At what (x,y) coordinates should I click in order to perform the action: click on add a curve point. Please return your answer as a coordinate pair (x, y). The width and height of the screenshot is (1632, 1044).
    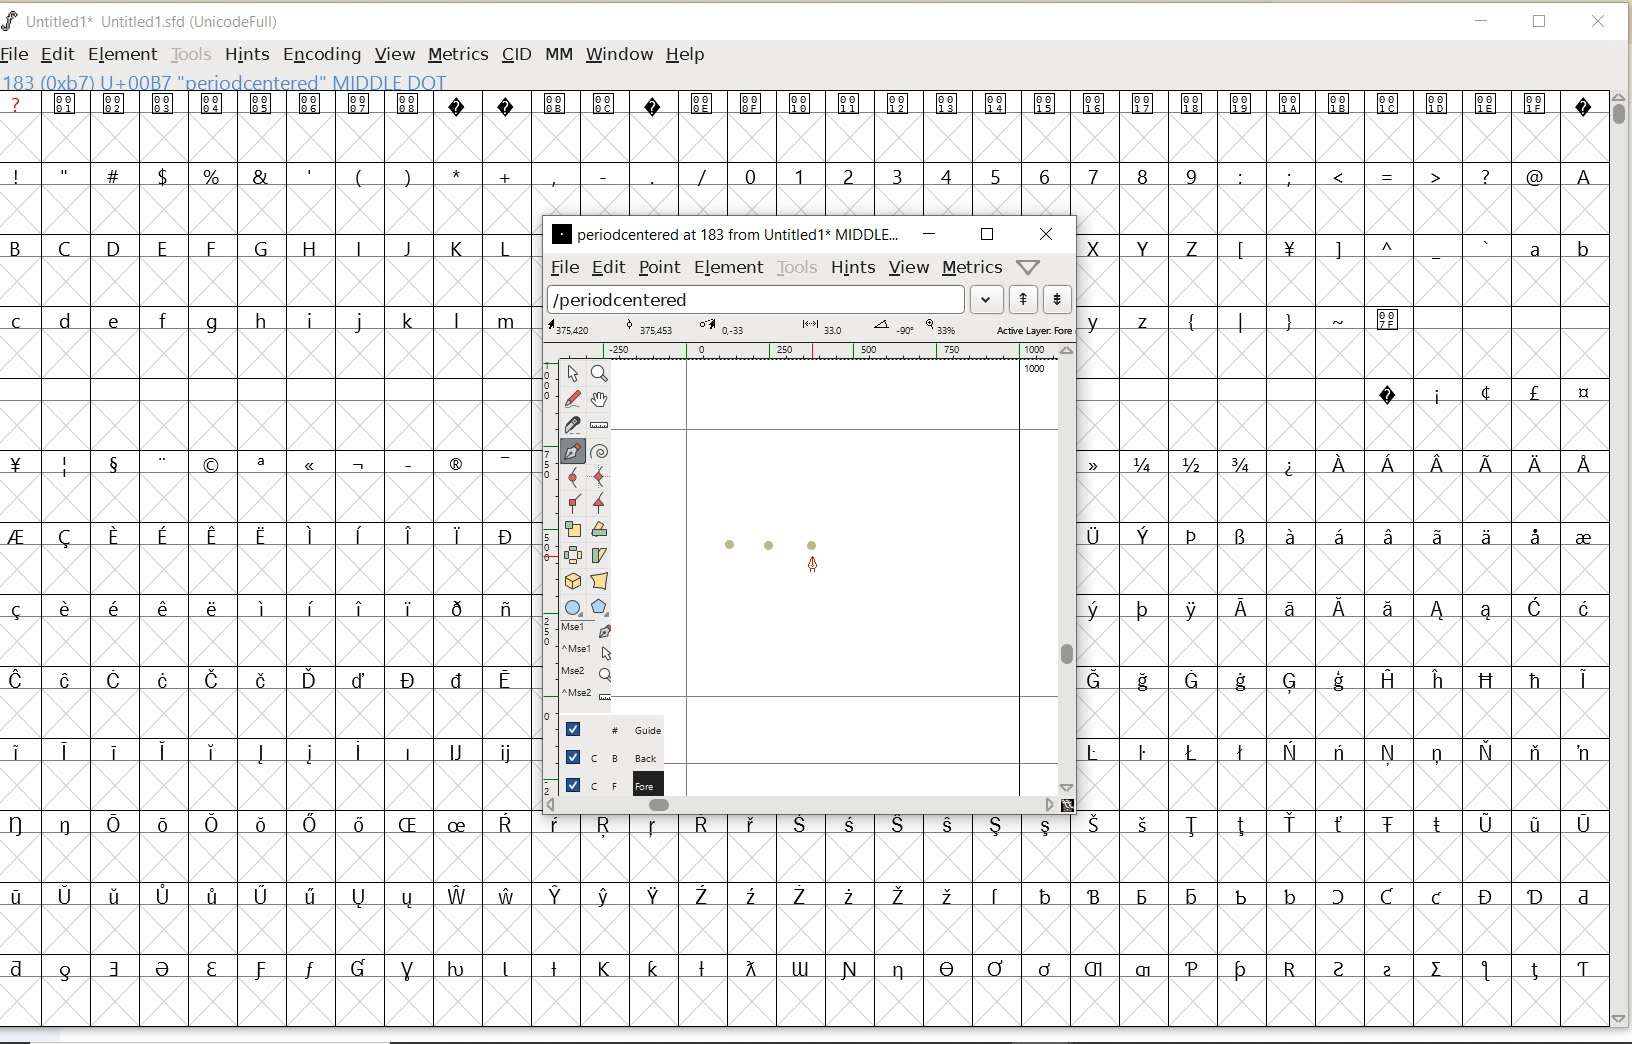
    Looking at the image, I should click on (574, 475).